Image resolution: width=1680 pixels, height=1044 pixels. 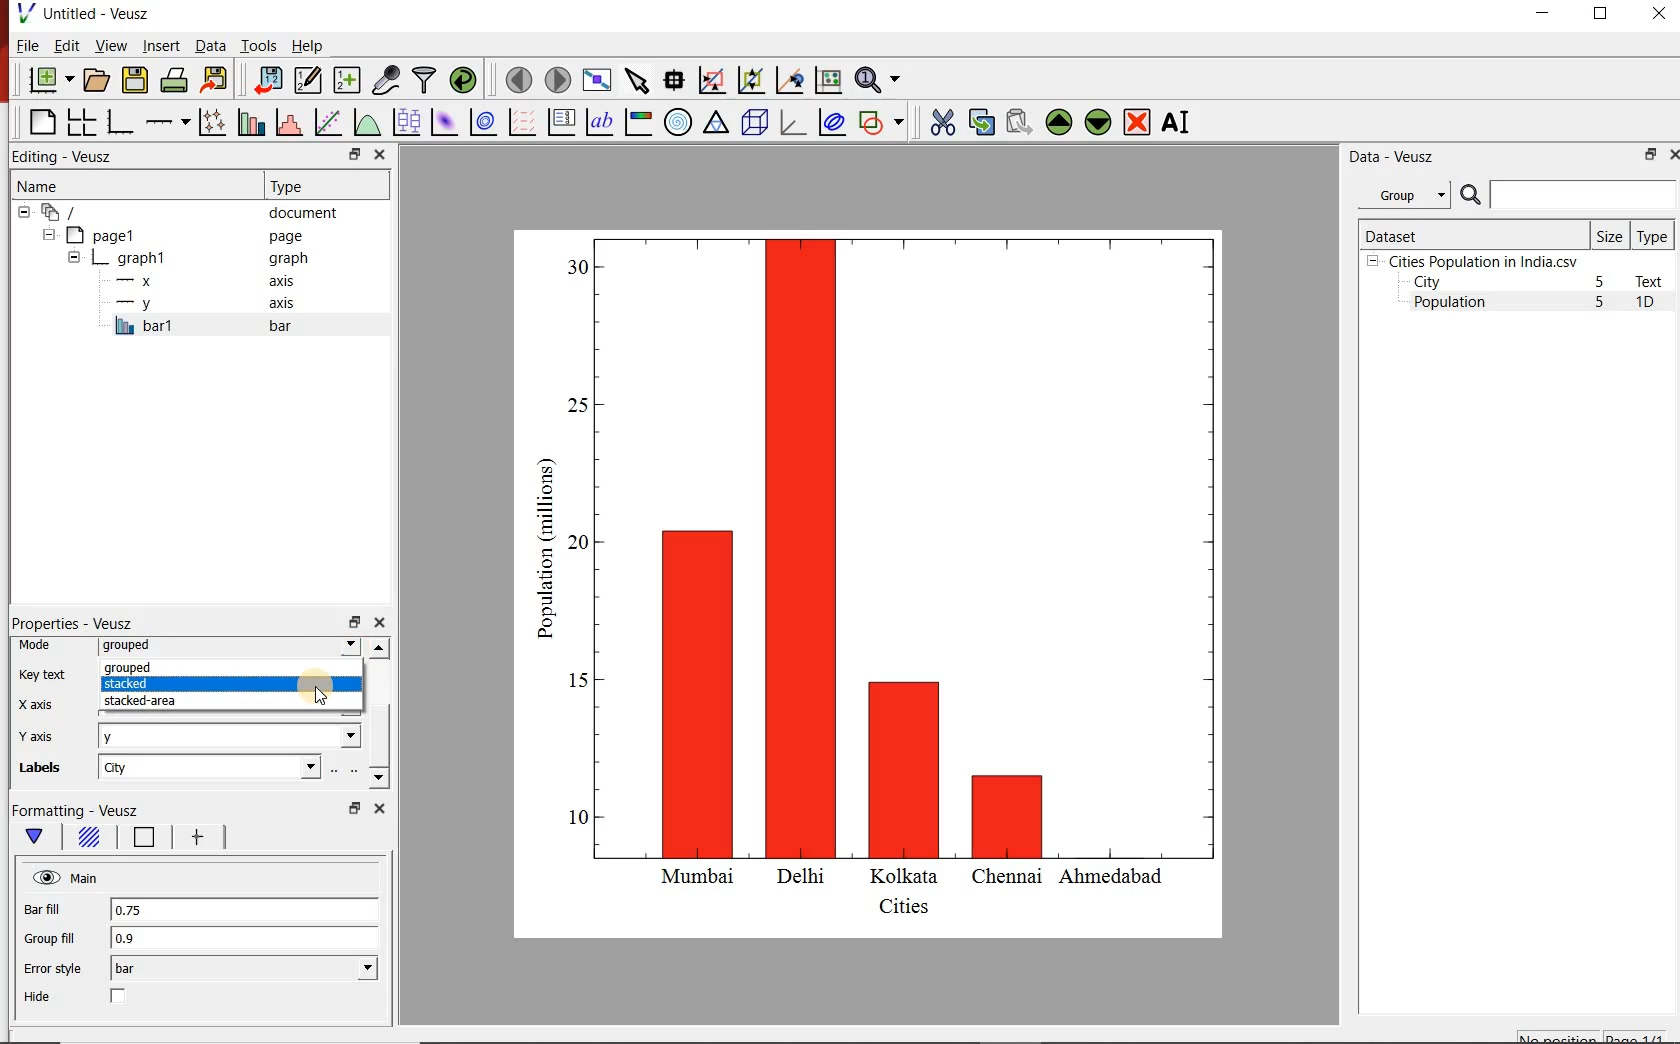 What do you see at coordinates (221, 670) in the screenshot?
I see `grouped` at bounding box center [221, 670].